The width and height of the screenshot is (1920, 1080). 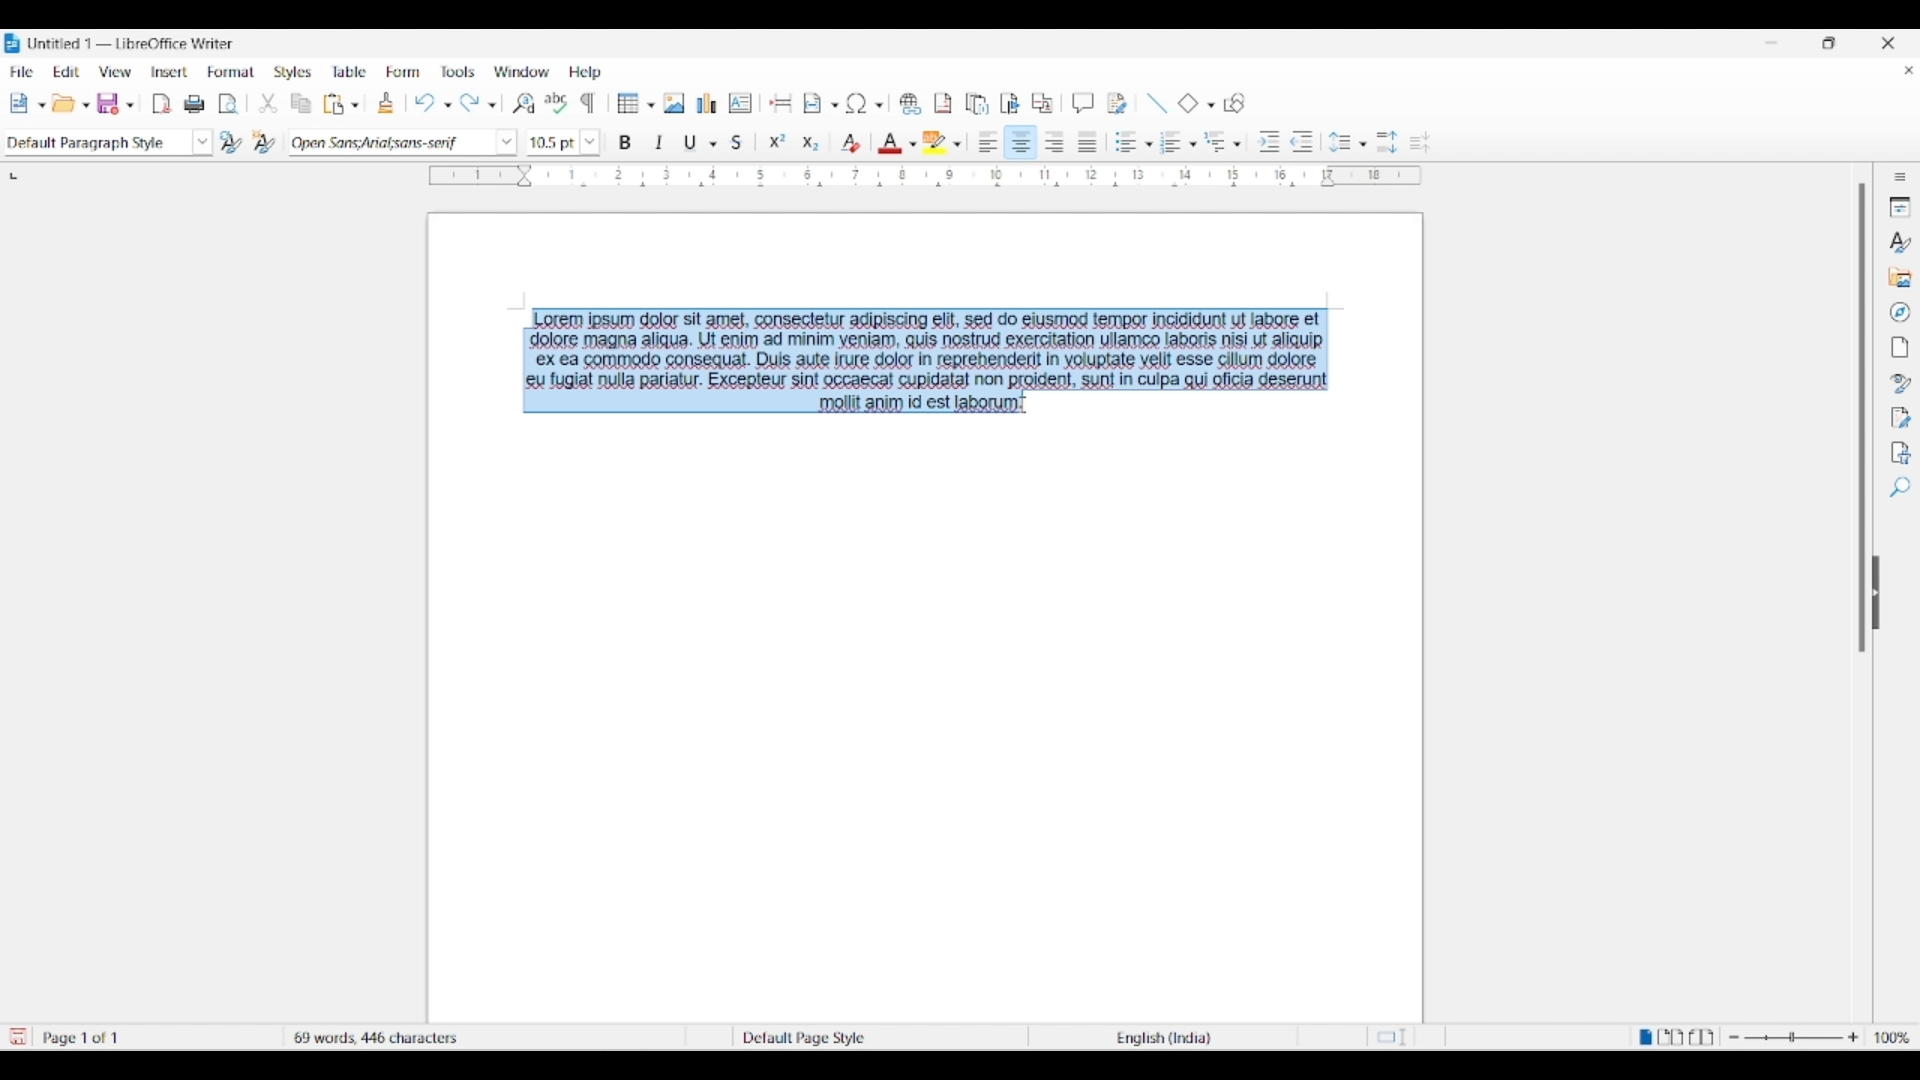 I want to click on Show interface in a smaller tab, so click(x=1828, y=42).